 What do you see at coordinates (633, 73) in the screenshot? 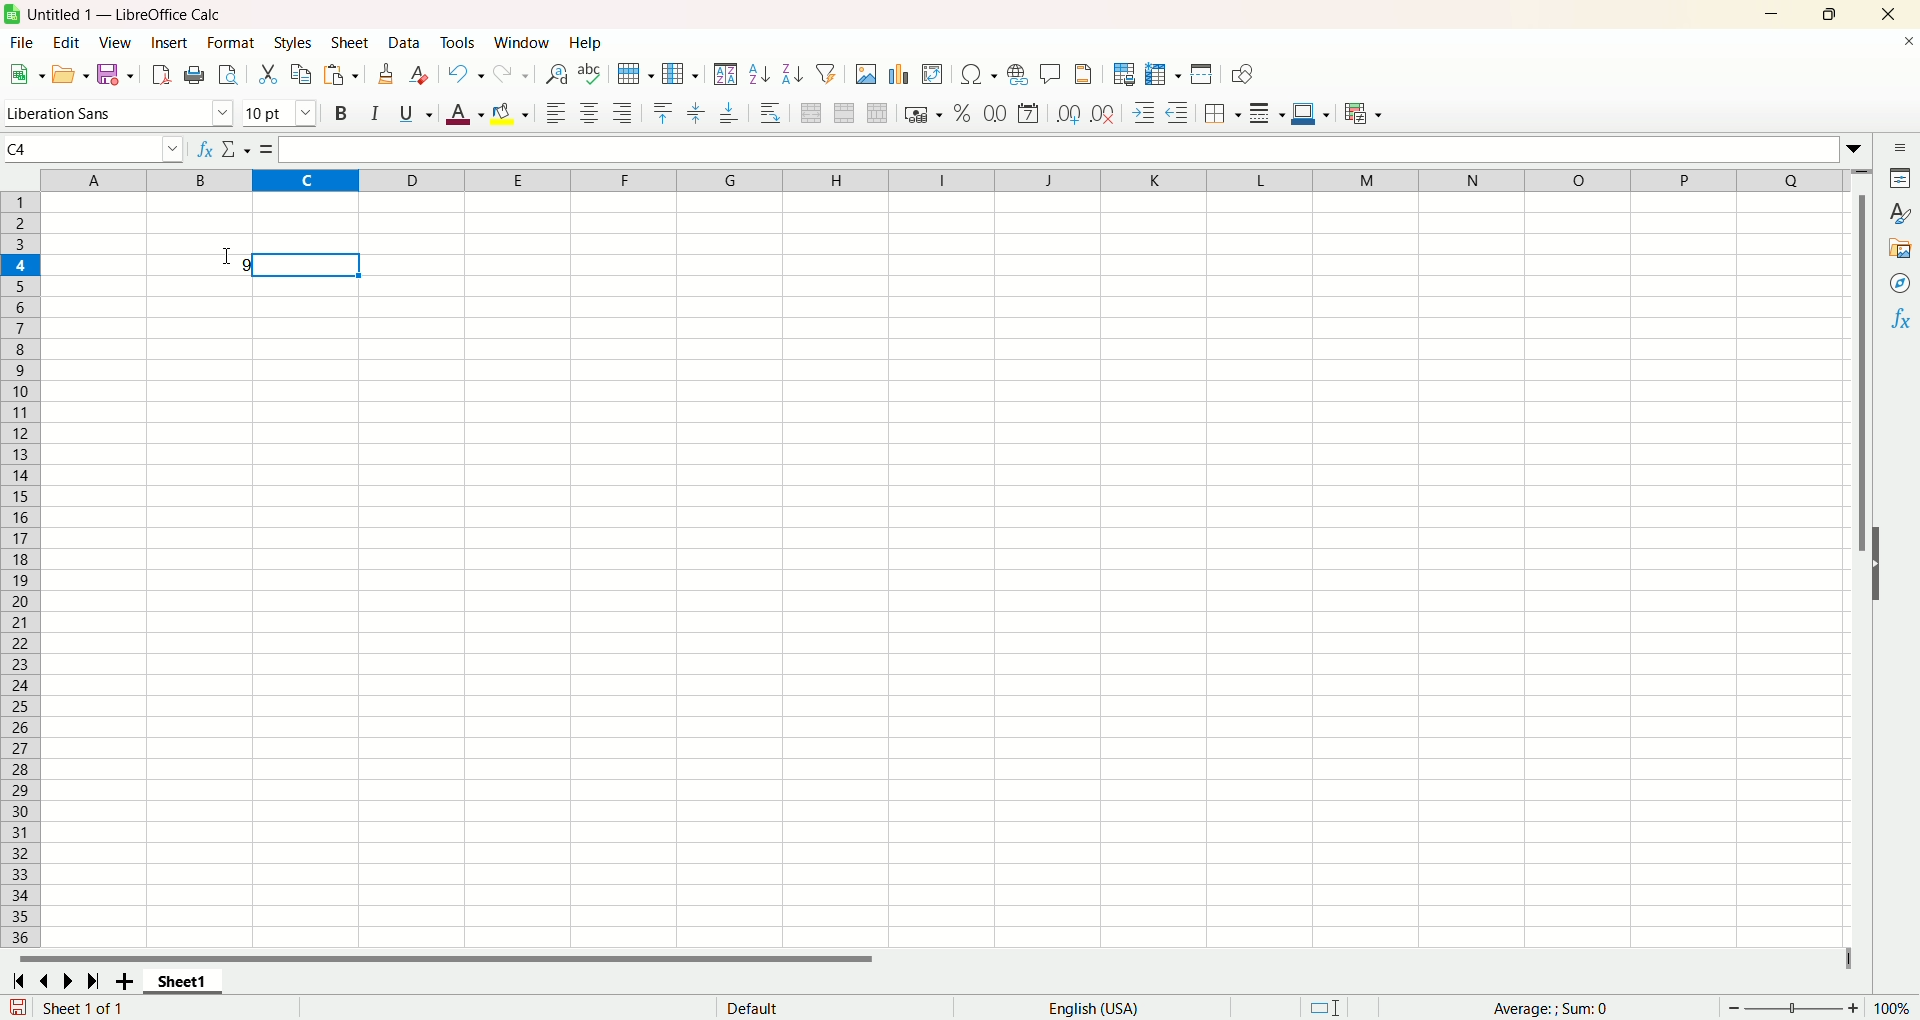
I see `row` at bounding box center [633, 73].